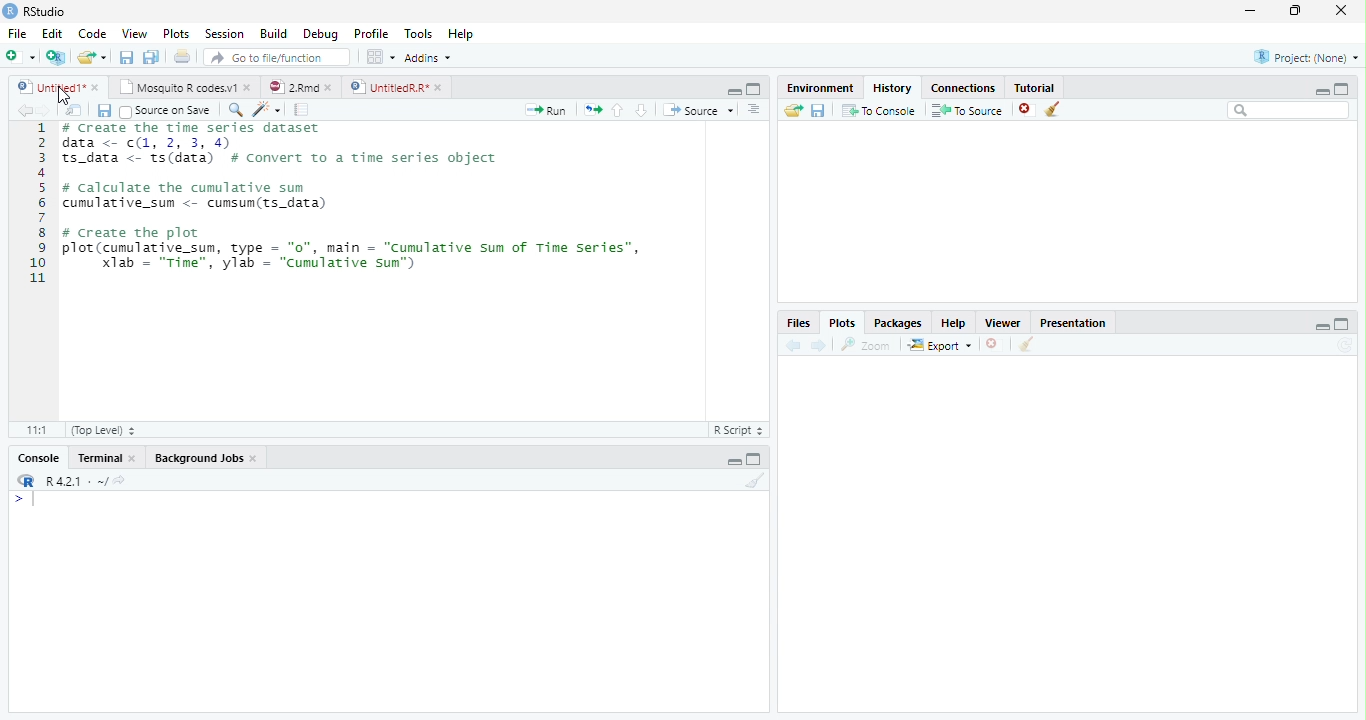 This screenshot has width=1366, height=720. What do you see at coordinates (1307, 57) in the screenshot?
I see `Project (None)` at bounding box center [1307, 57].